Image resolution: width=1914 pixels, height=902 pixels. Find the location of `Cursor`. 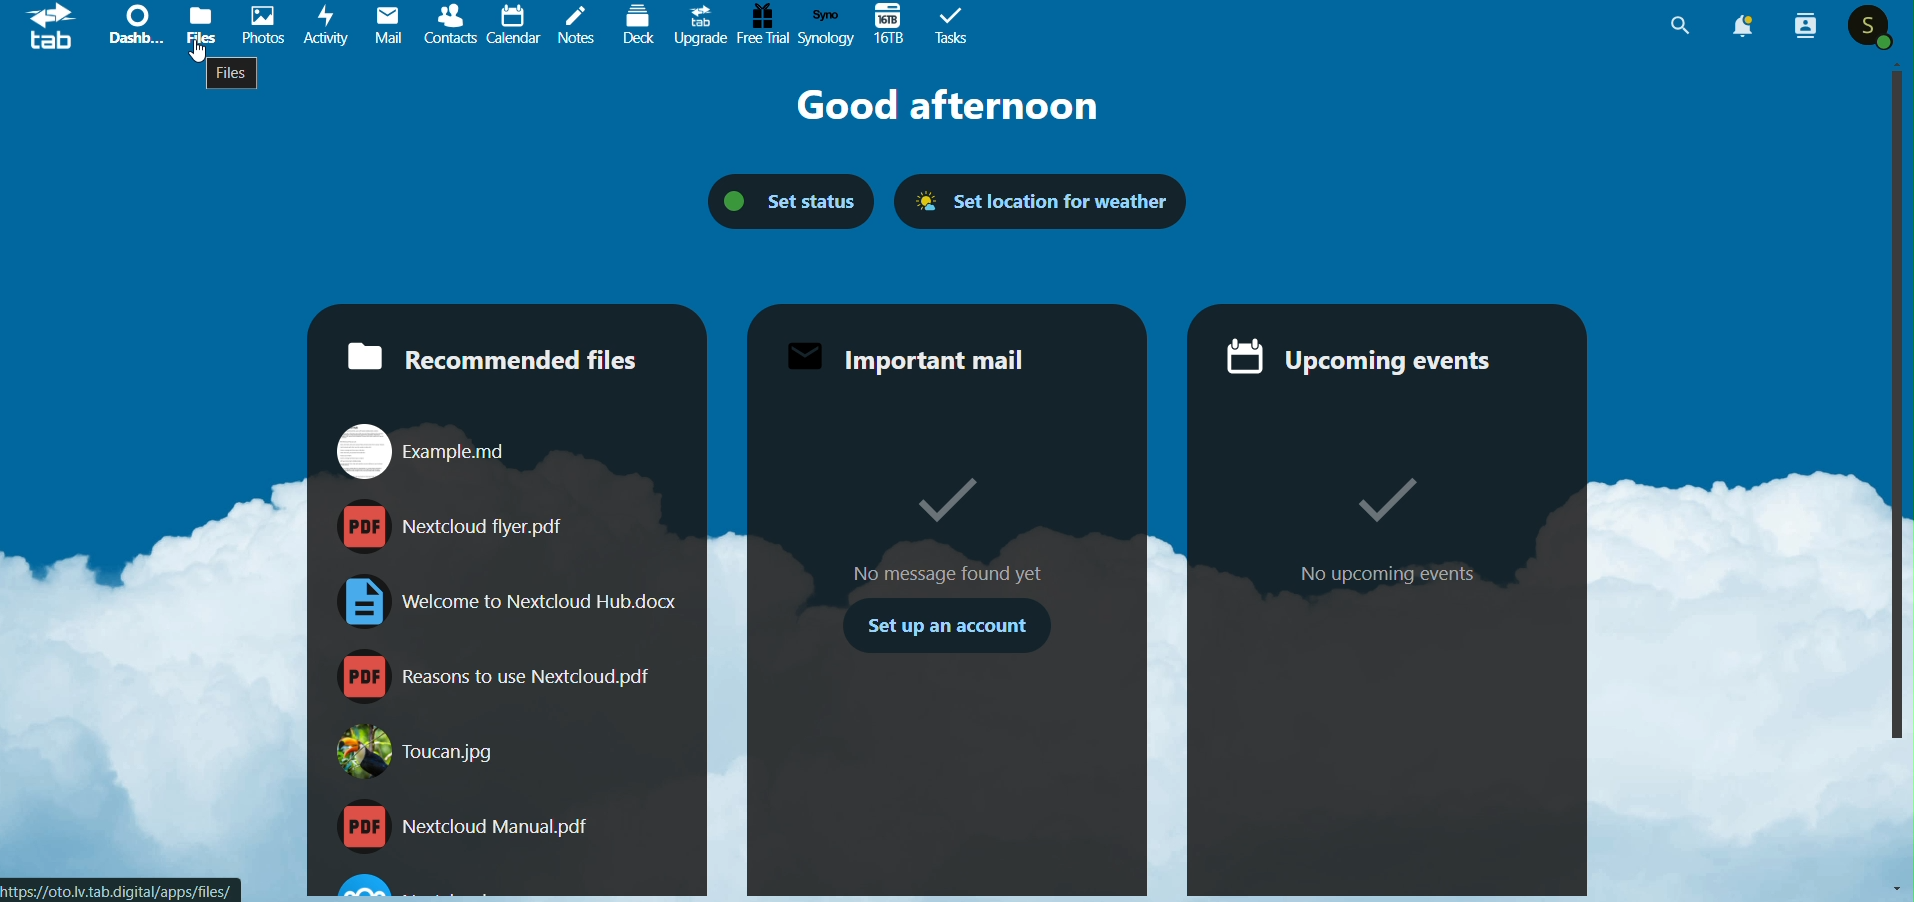

Cursor is located at coordinates (195, 52).